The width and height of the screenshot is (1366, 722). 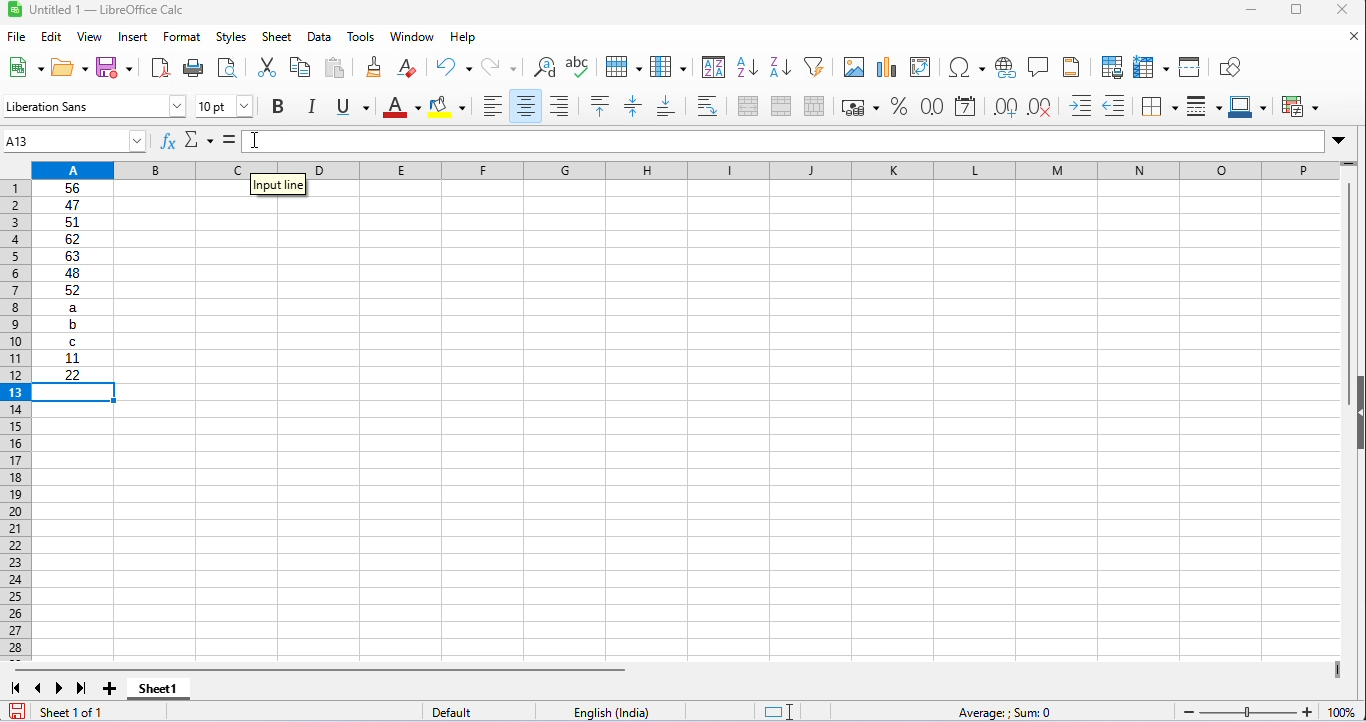 I want to click on align top, so click(x=598, y=105).